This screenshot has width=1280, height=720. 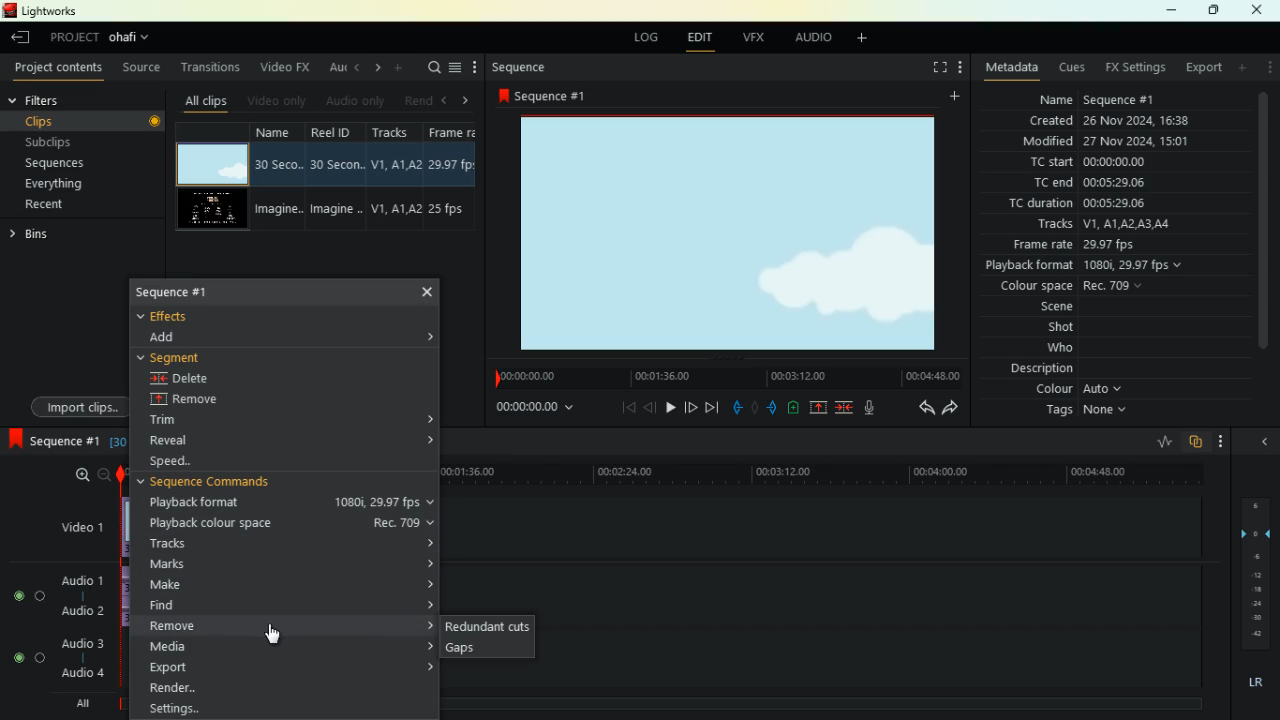 I want to click on recent, so click(x=56, y=205).